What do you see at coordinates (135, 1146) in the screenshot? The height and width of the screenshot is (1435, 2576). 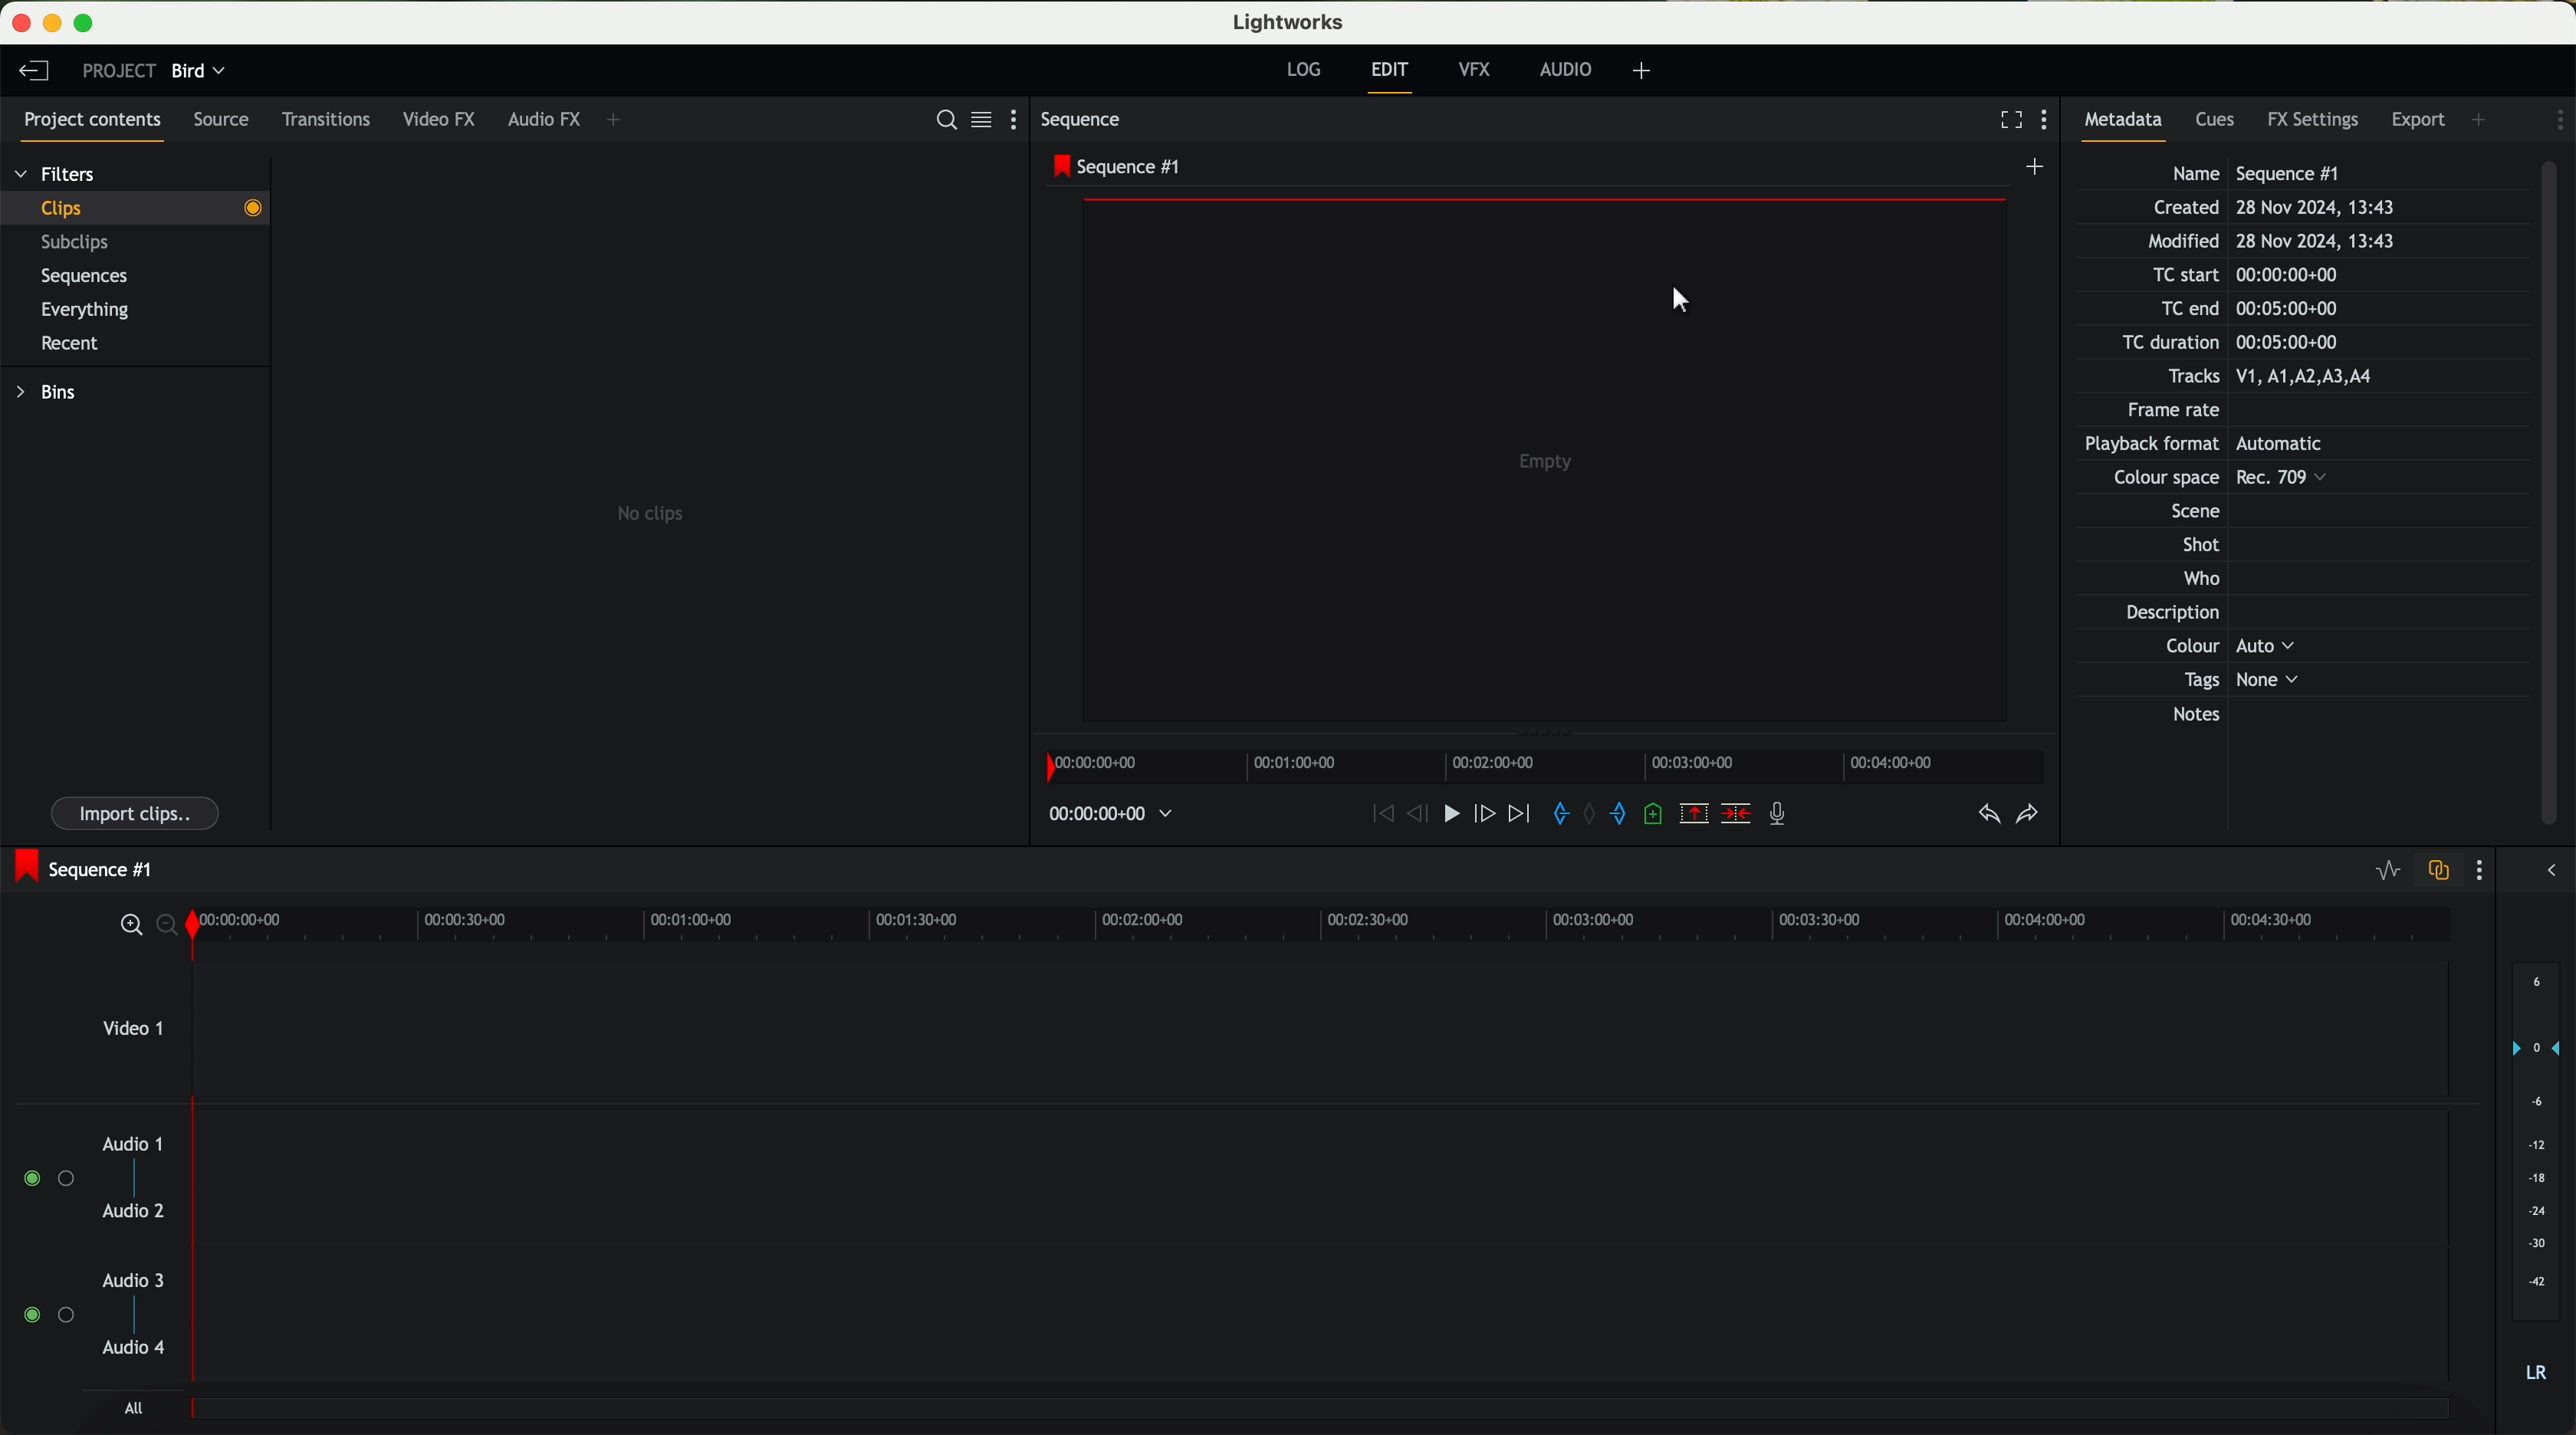 I see `audio 1` at bounding box center [135, 1146].